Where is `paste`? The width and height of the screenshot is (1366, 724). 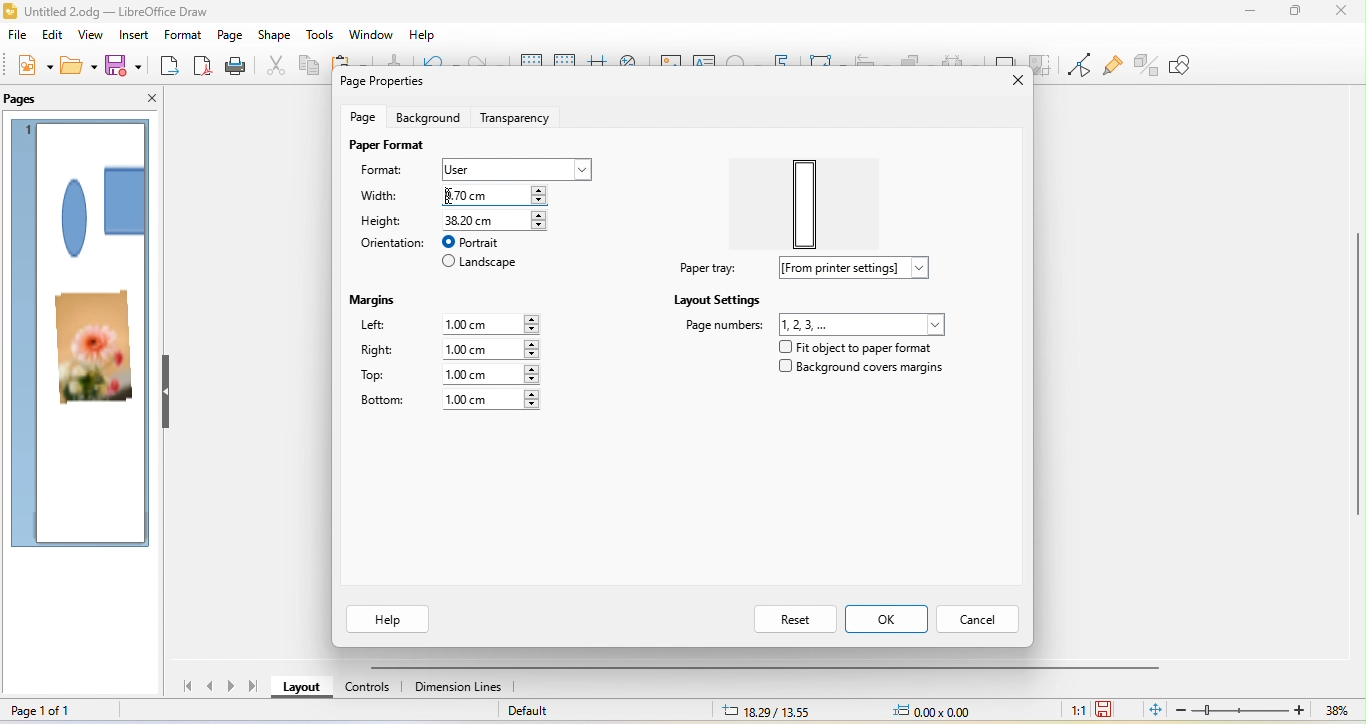 paste is located at coordinates (353, 62).